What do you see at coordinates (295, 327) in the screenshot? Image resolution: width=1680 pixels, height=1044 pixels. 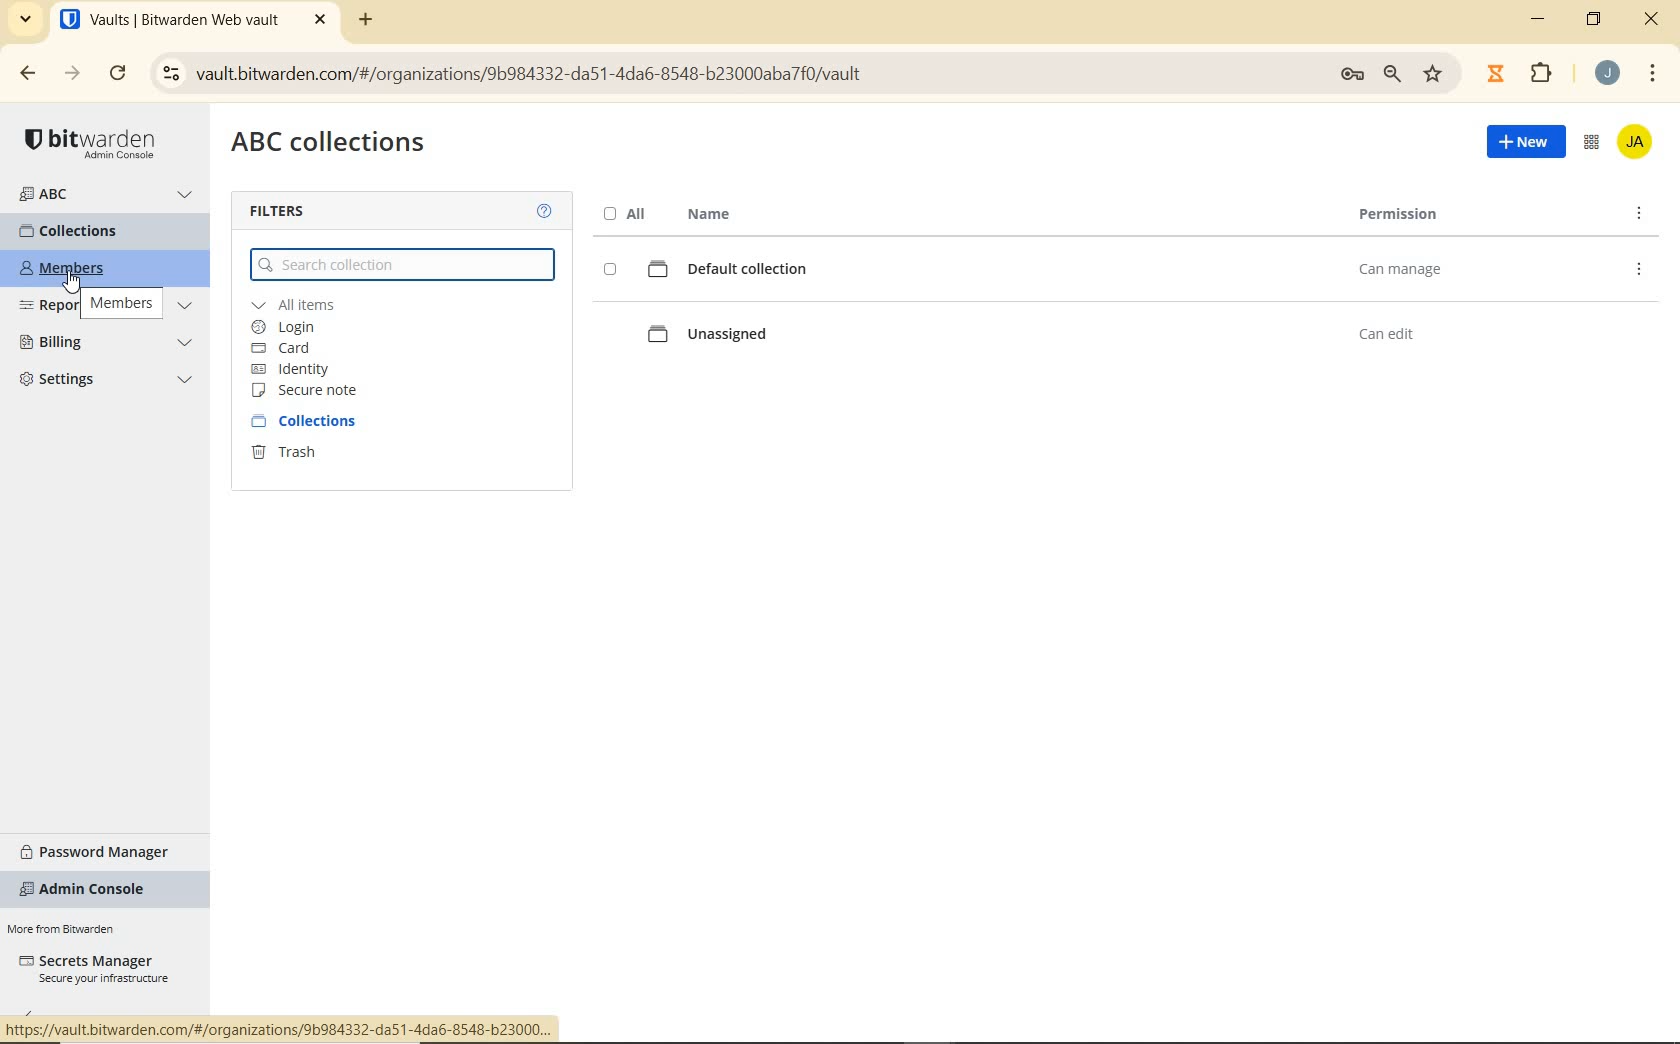 I see `LOGIN` at bounding box center [295, 327].